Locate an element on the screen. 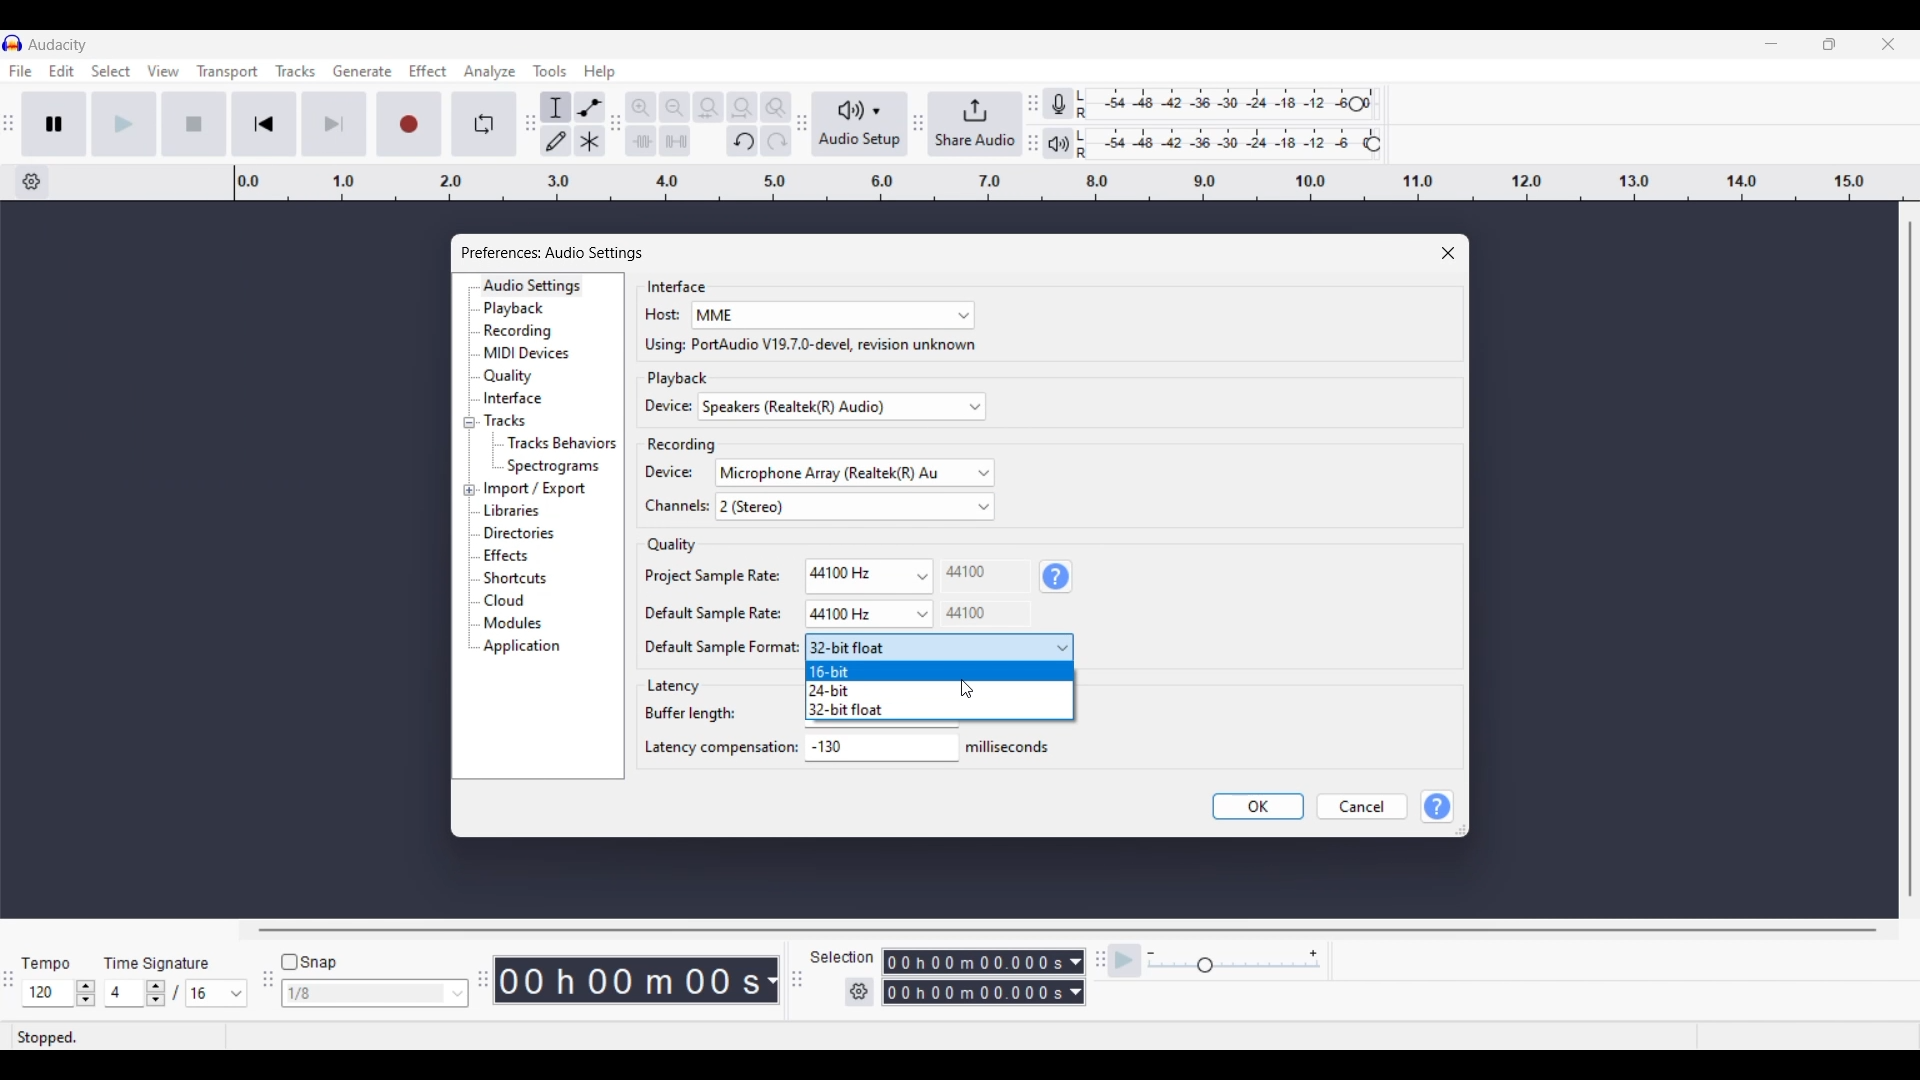  Effect menu is located at coordinates (429, 71).